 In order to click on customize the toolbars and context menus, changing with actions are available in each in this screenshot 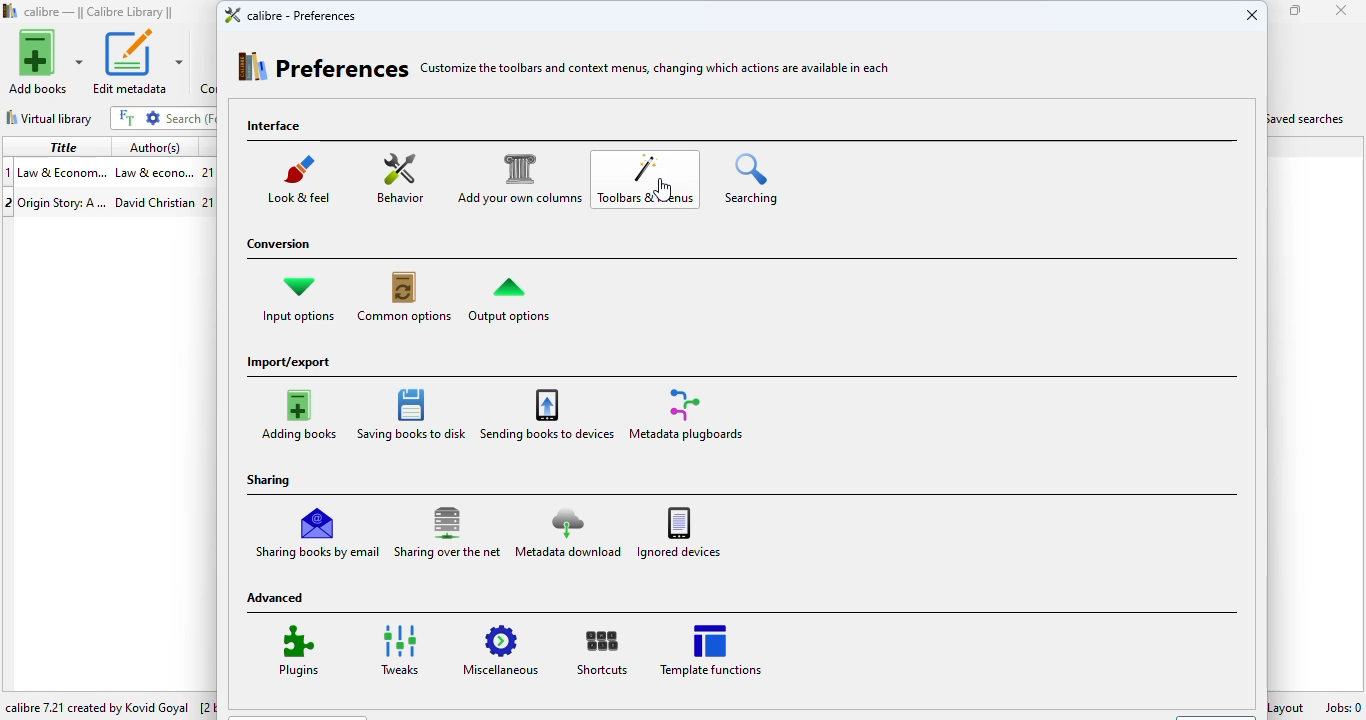, I will do `click(656, 68)`.